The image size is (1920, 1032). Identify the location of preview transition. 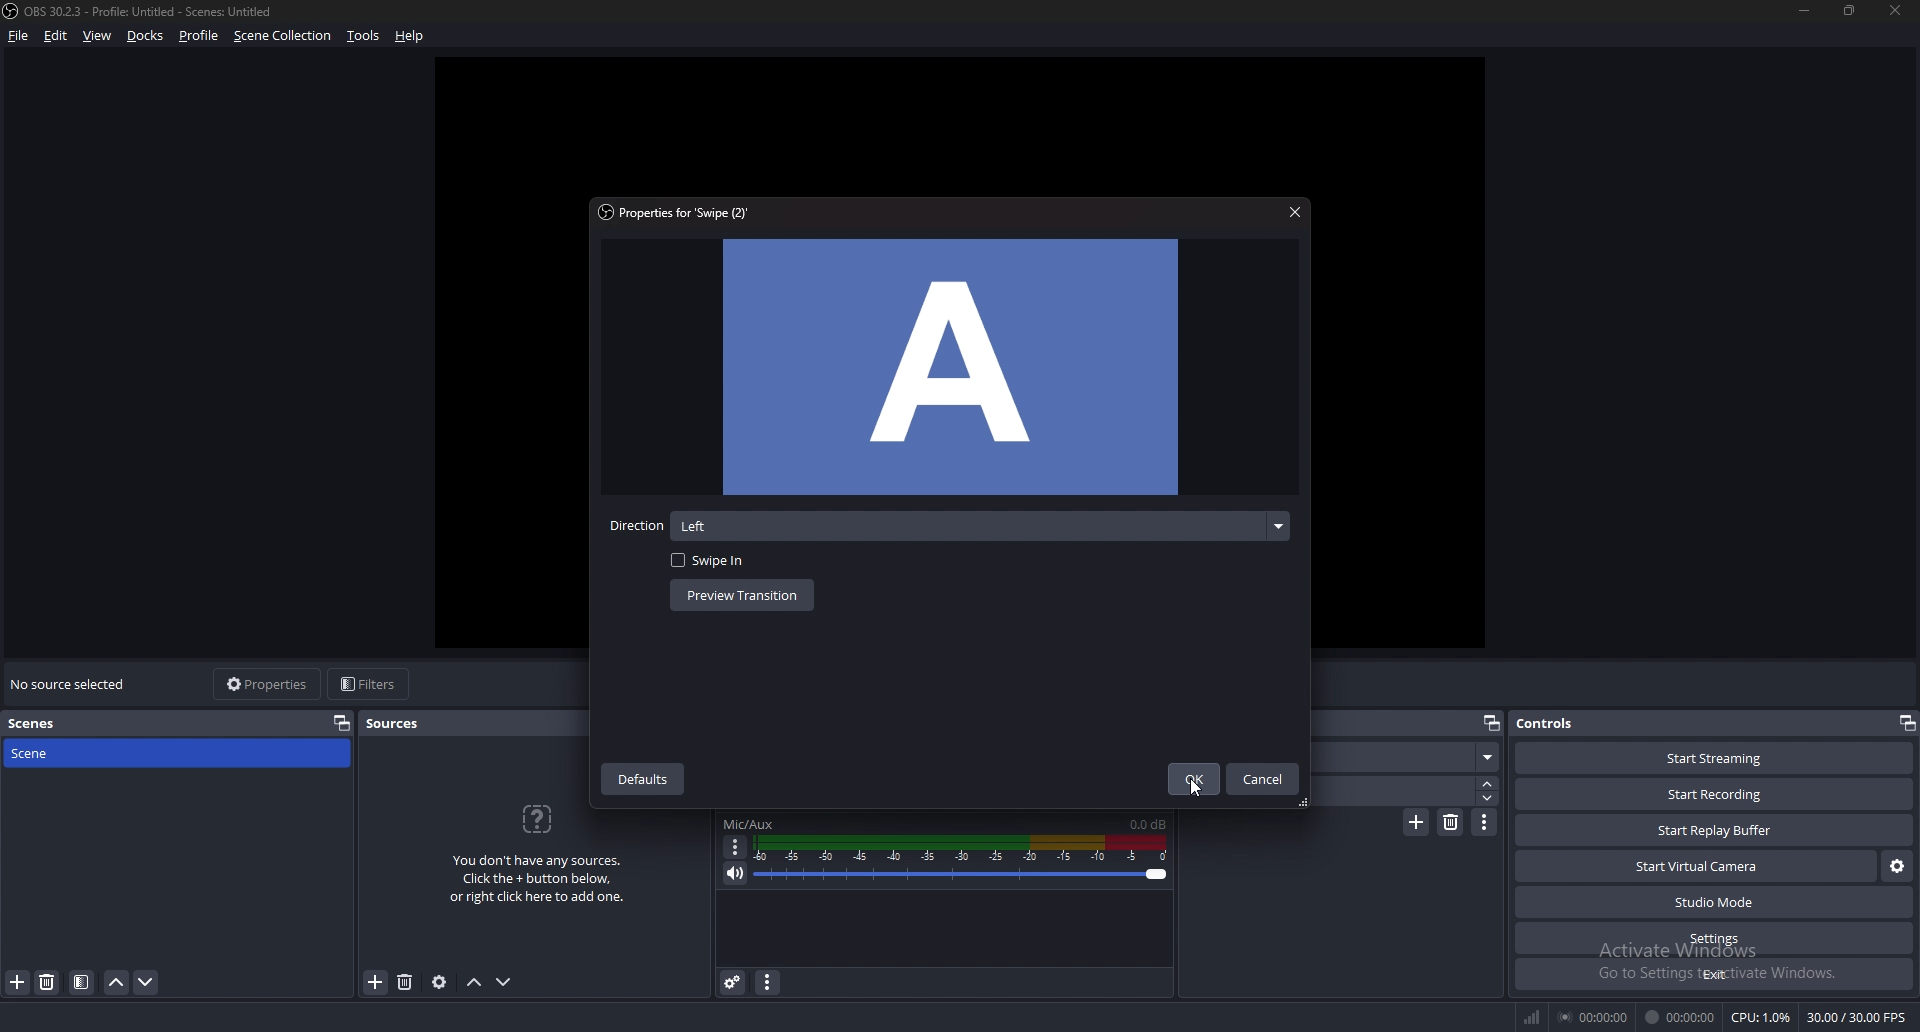
(740, 597).